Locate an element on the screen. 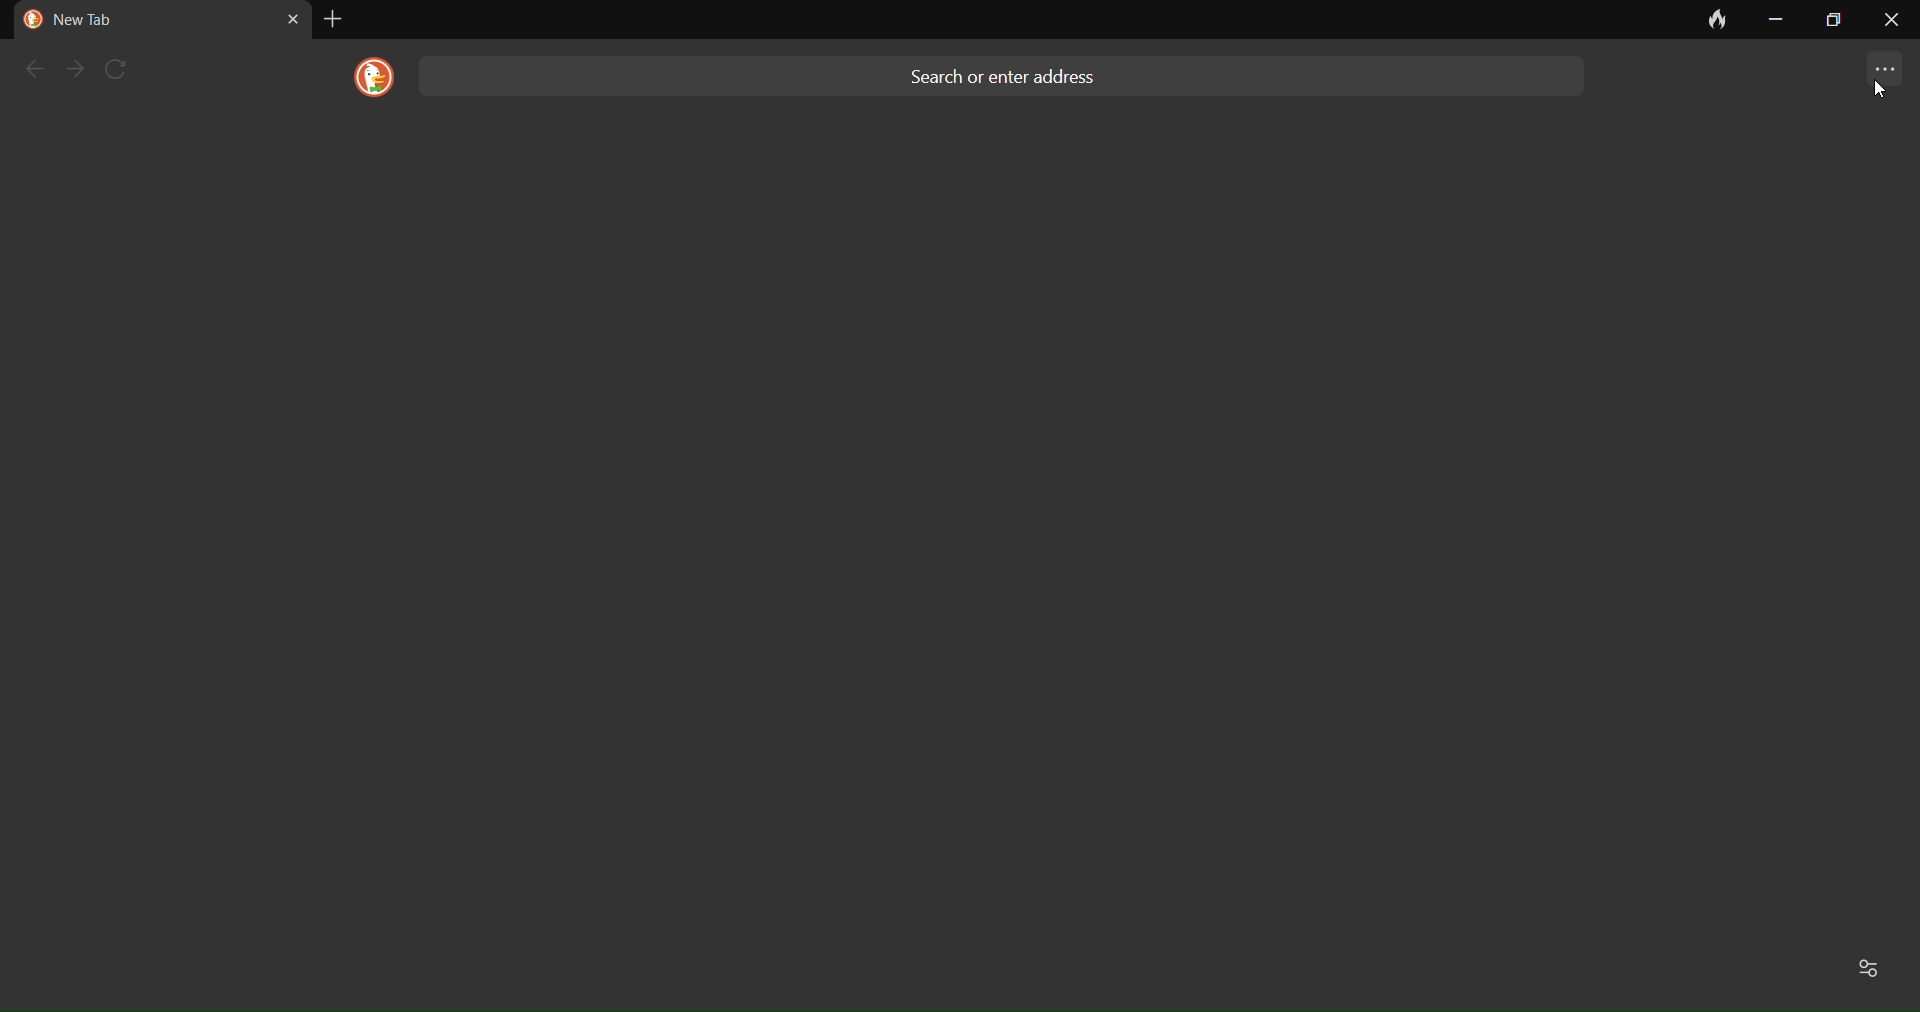 This screenshot has width=1920, height=1012. next is located at coordinates (77, 69).